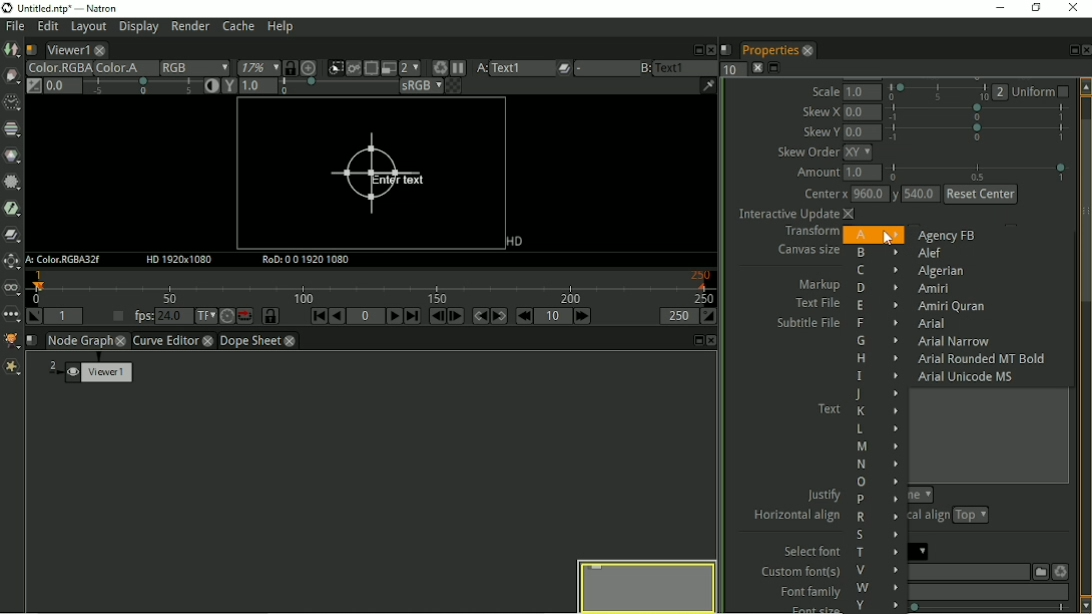 This screenshot has height=614, width=1092. Describe the element at coordinates (878, 447) in the screenshot. I see `M` at that location.